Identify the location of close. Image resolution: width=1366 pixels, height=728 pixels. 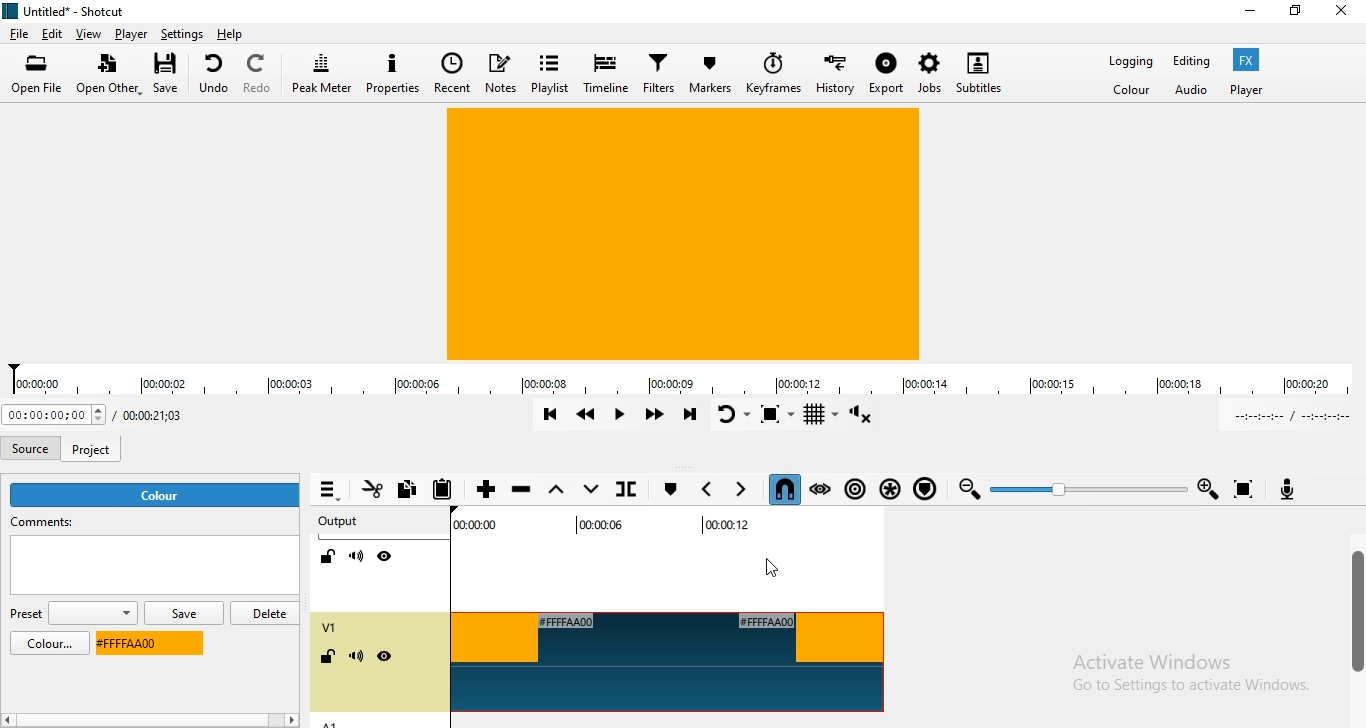
(1346, 12).